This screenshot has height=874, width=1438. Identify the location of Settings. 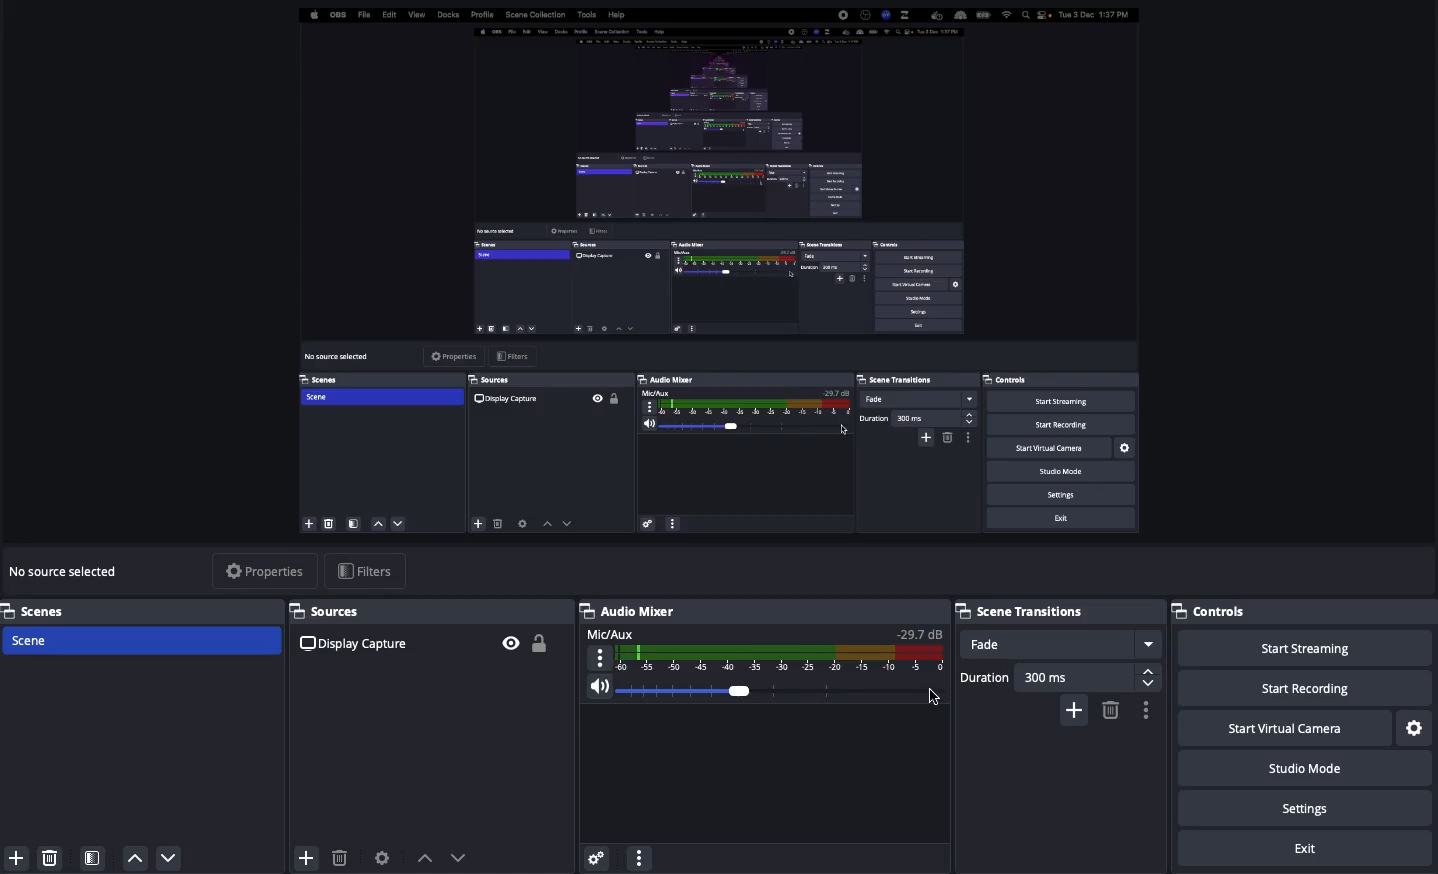
(1308, 809).